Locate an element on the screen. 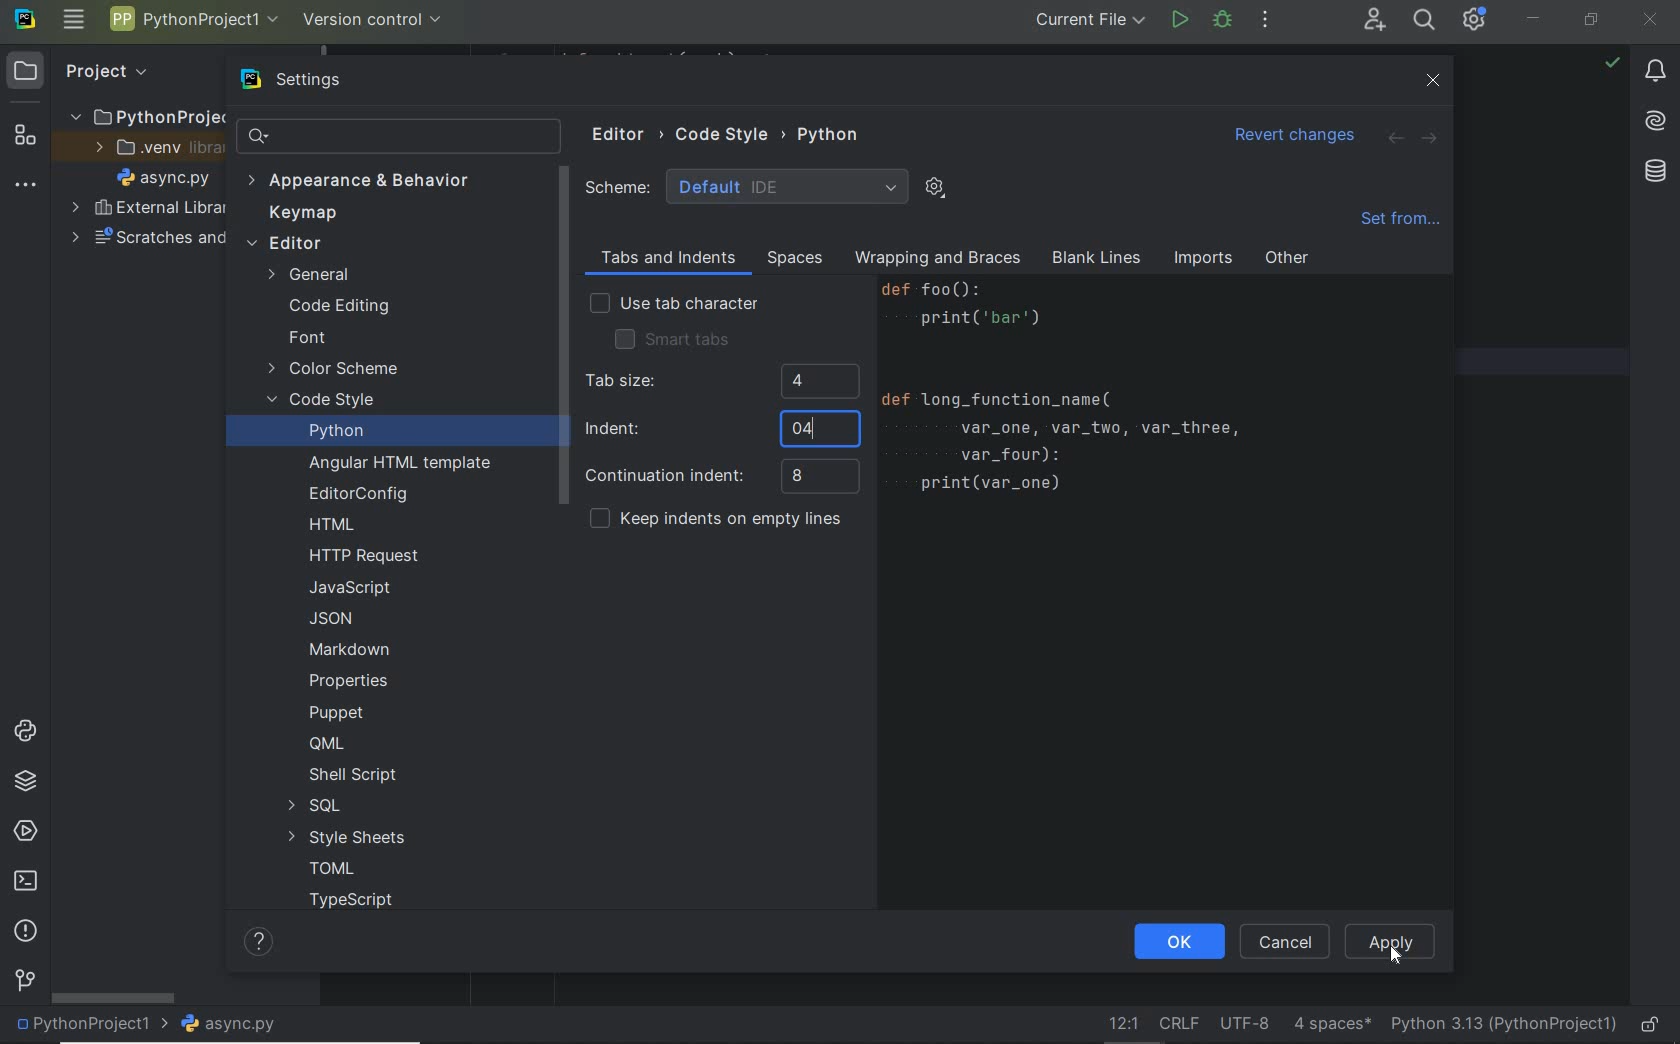  python console is located at coordinates (29, 733).